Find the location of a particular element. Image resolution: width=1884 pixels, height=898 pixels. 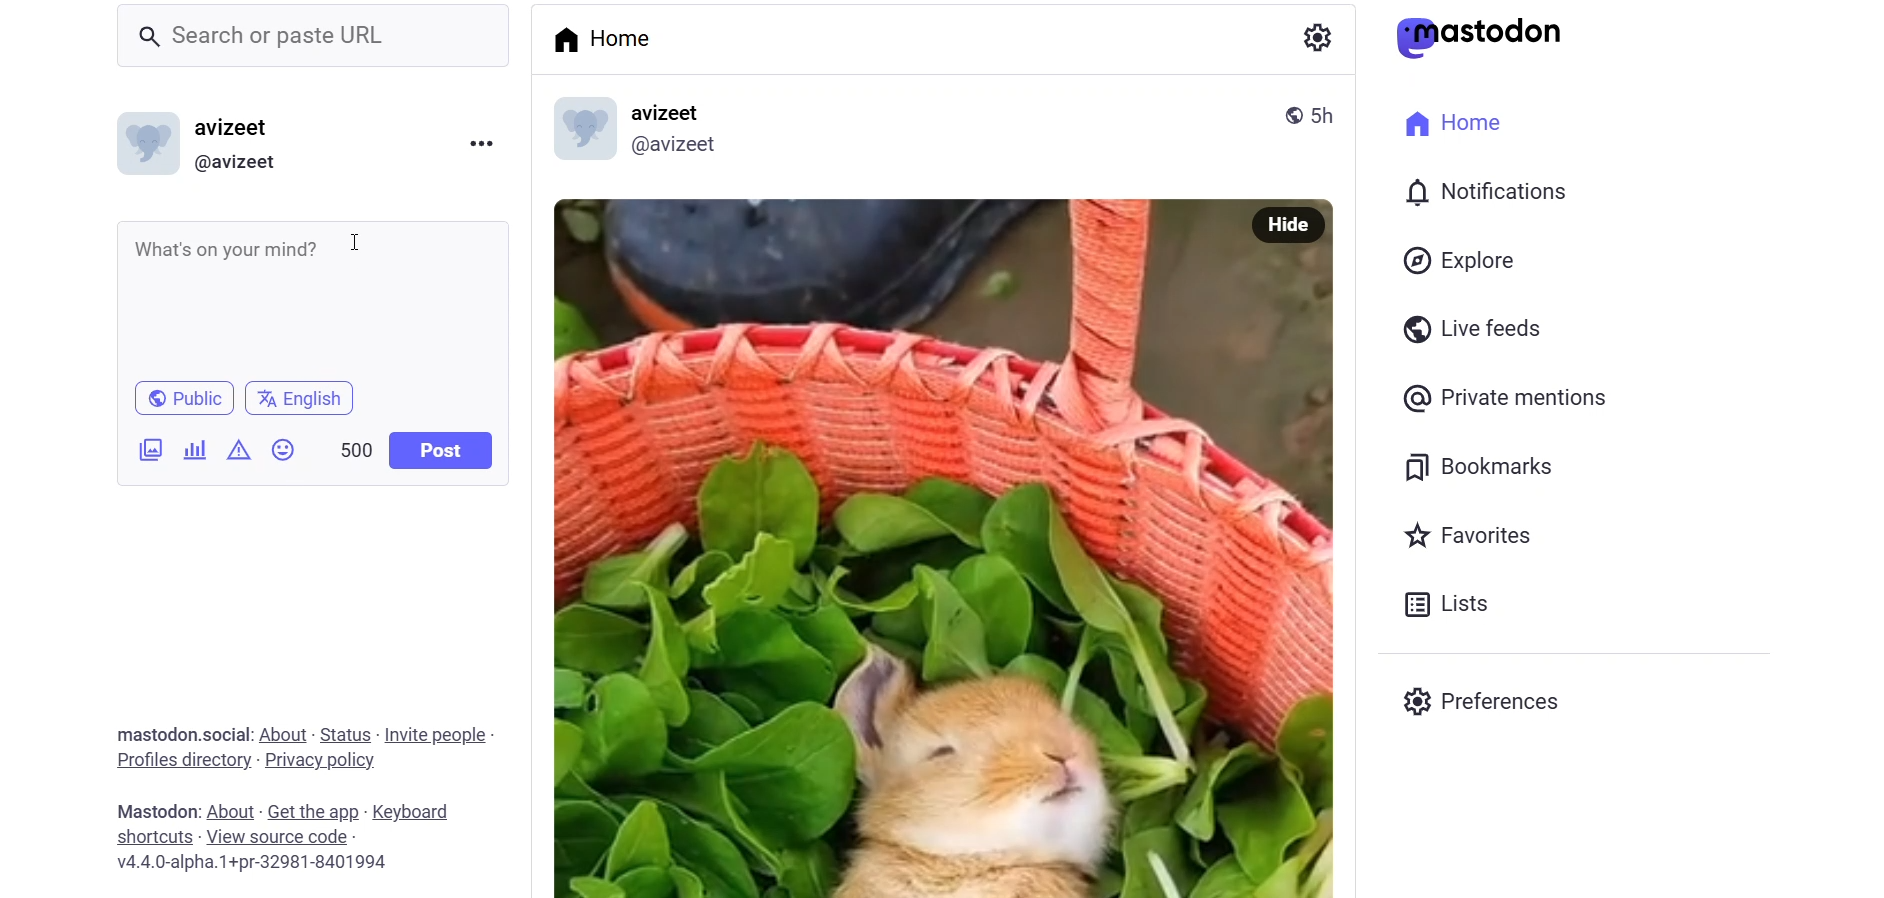

nme is located at coordinates (240, 127).